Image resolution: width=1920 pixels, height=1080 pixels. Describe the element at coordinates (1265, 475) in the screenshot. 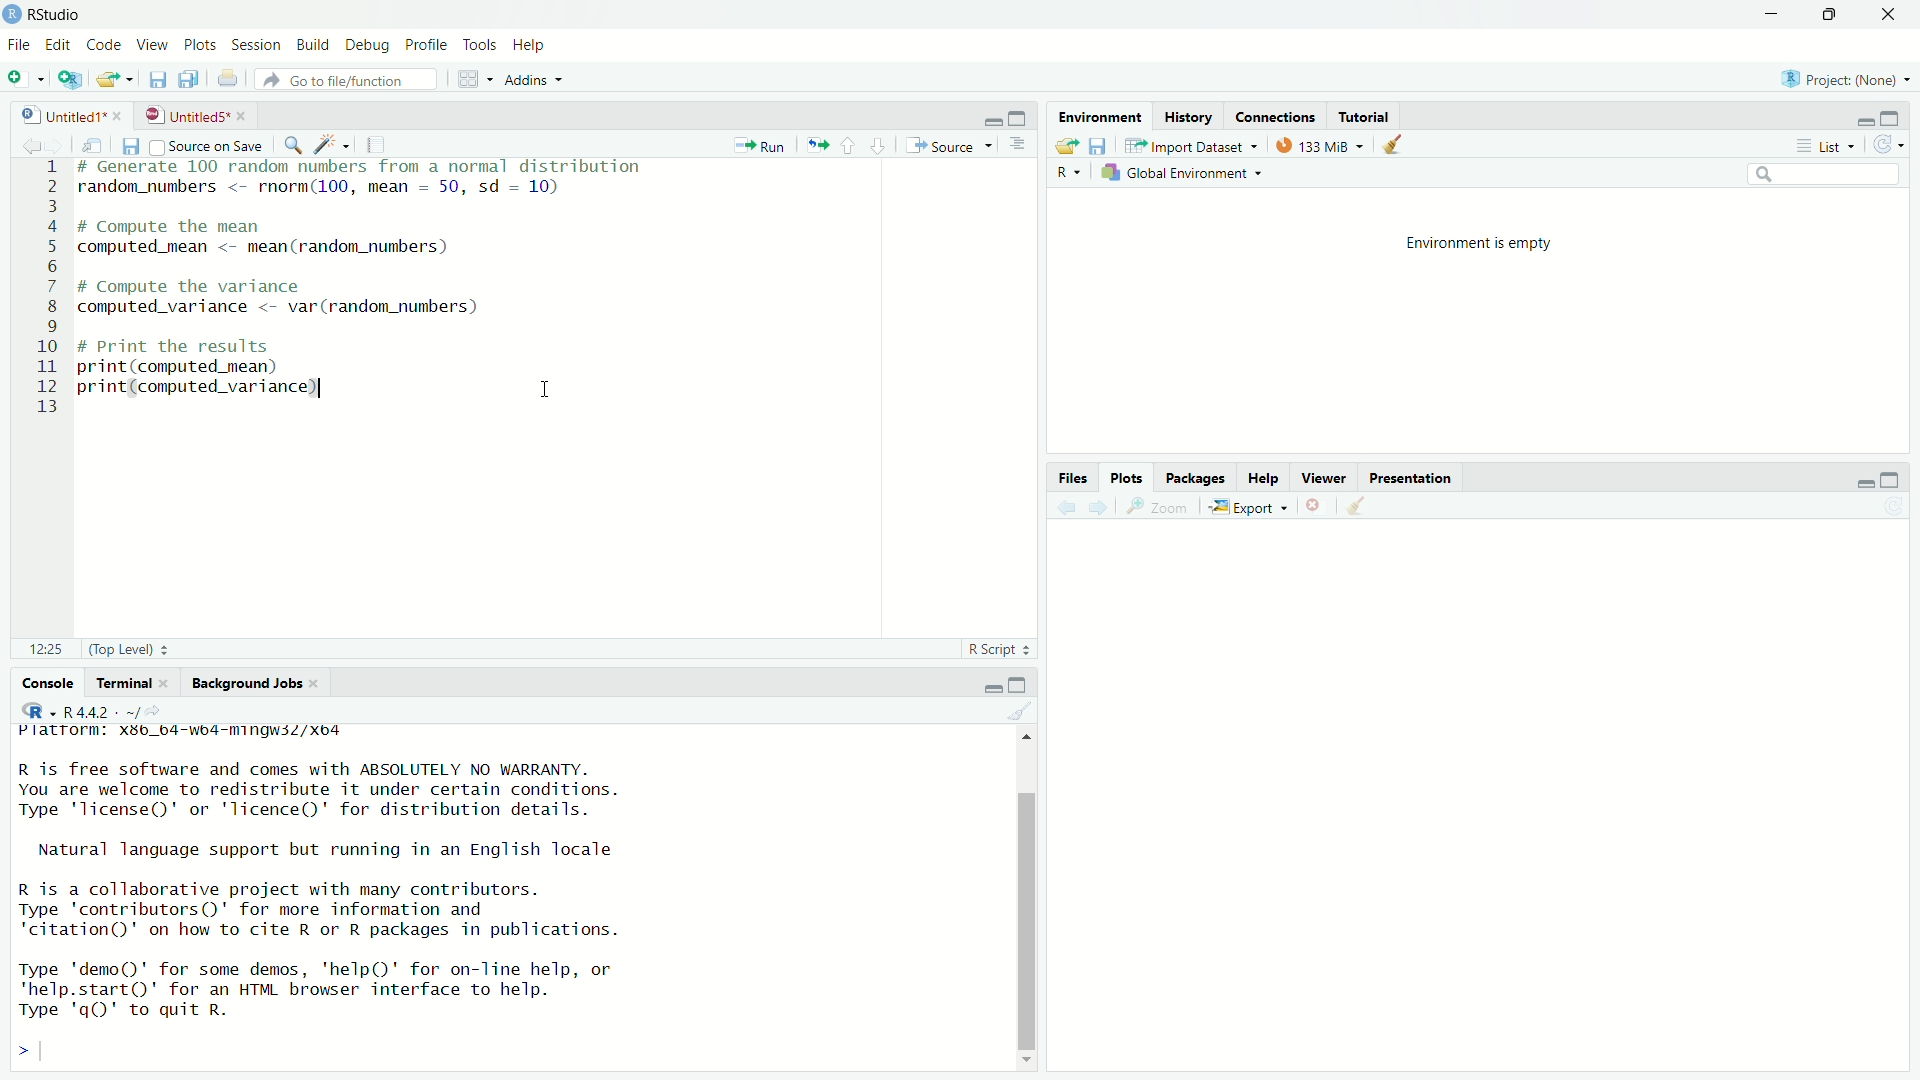

I see `help` at that location.